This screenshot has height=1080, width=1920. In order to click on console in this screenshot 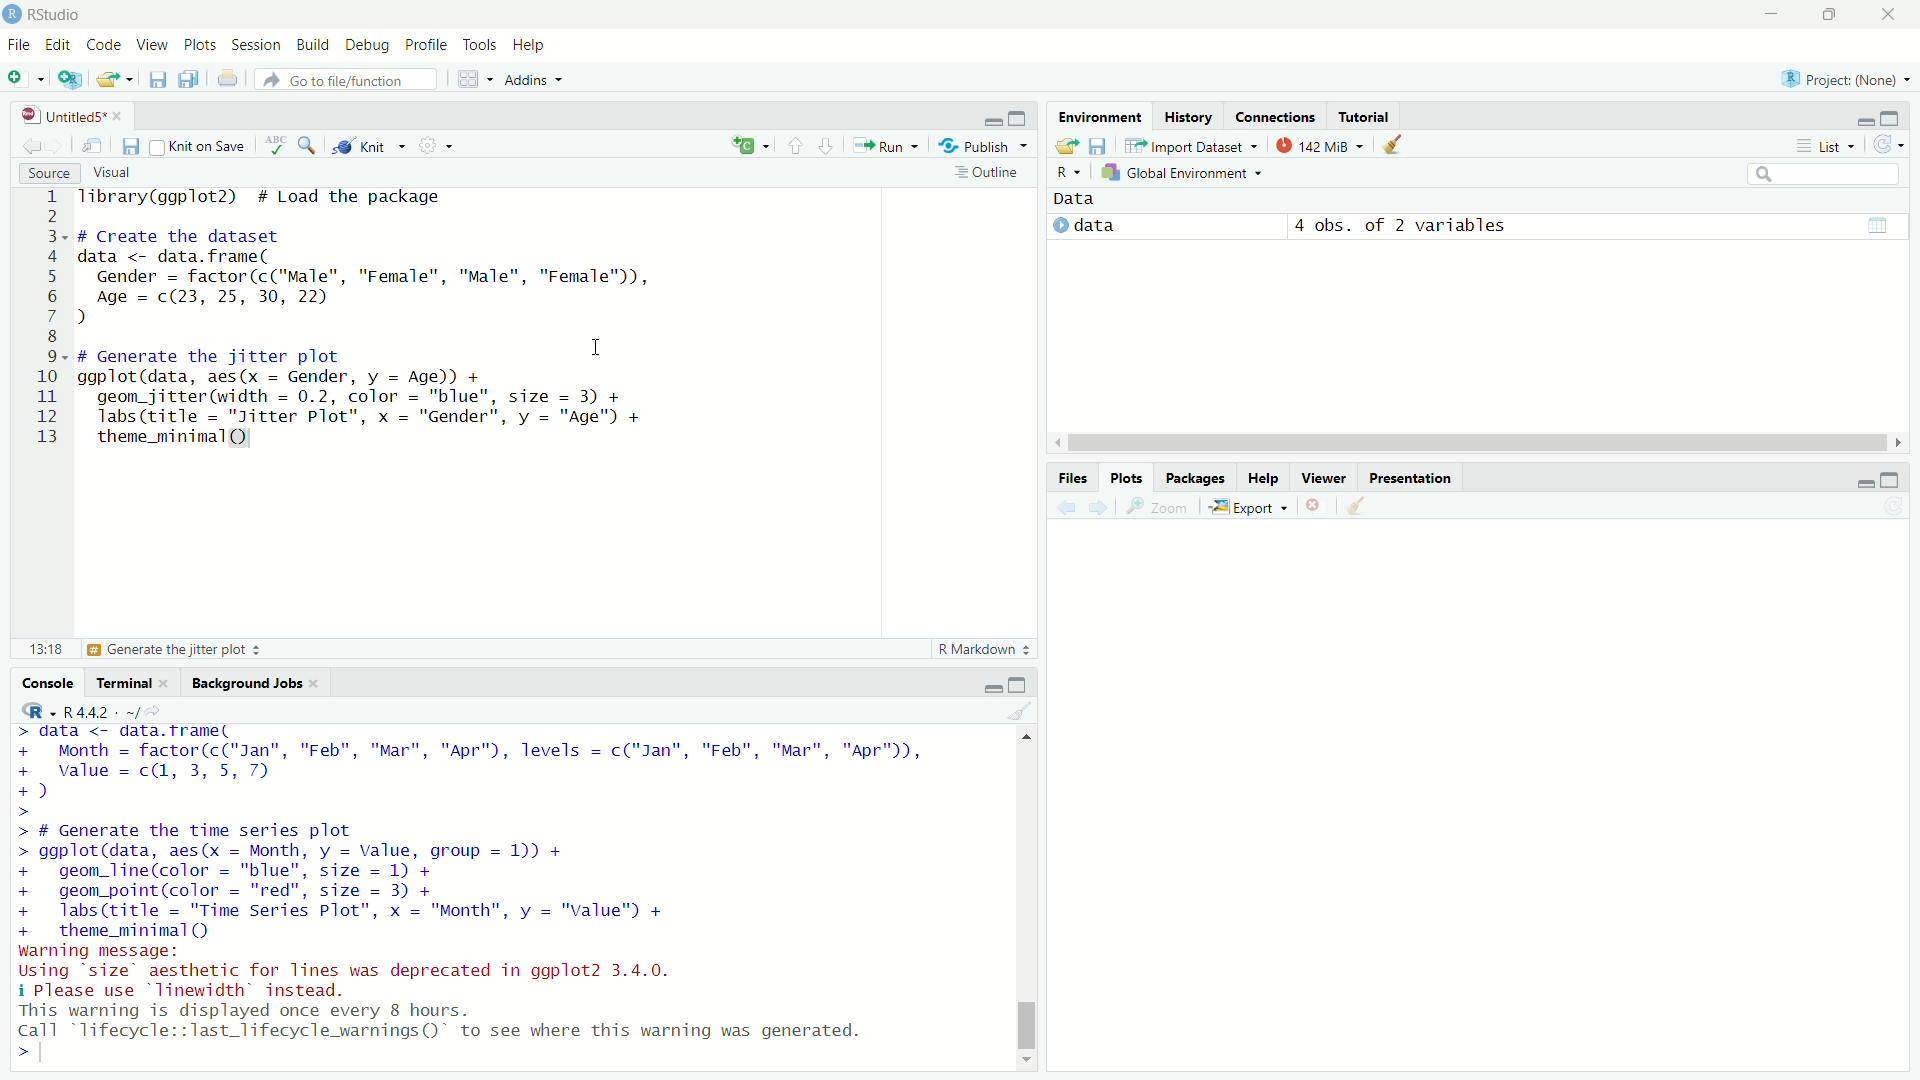, I will do `click(40, 683)`.